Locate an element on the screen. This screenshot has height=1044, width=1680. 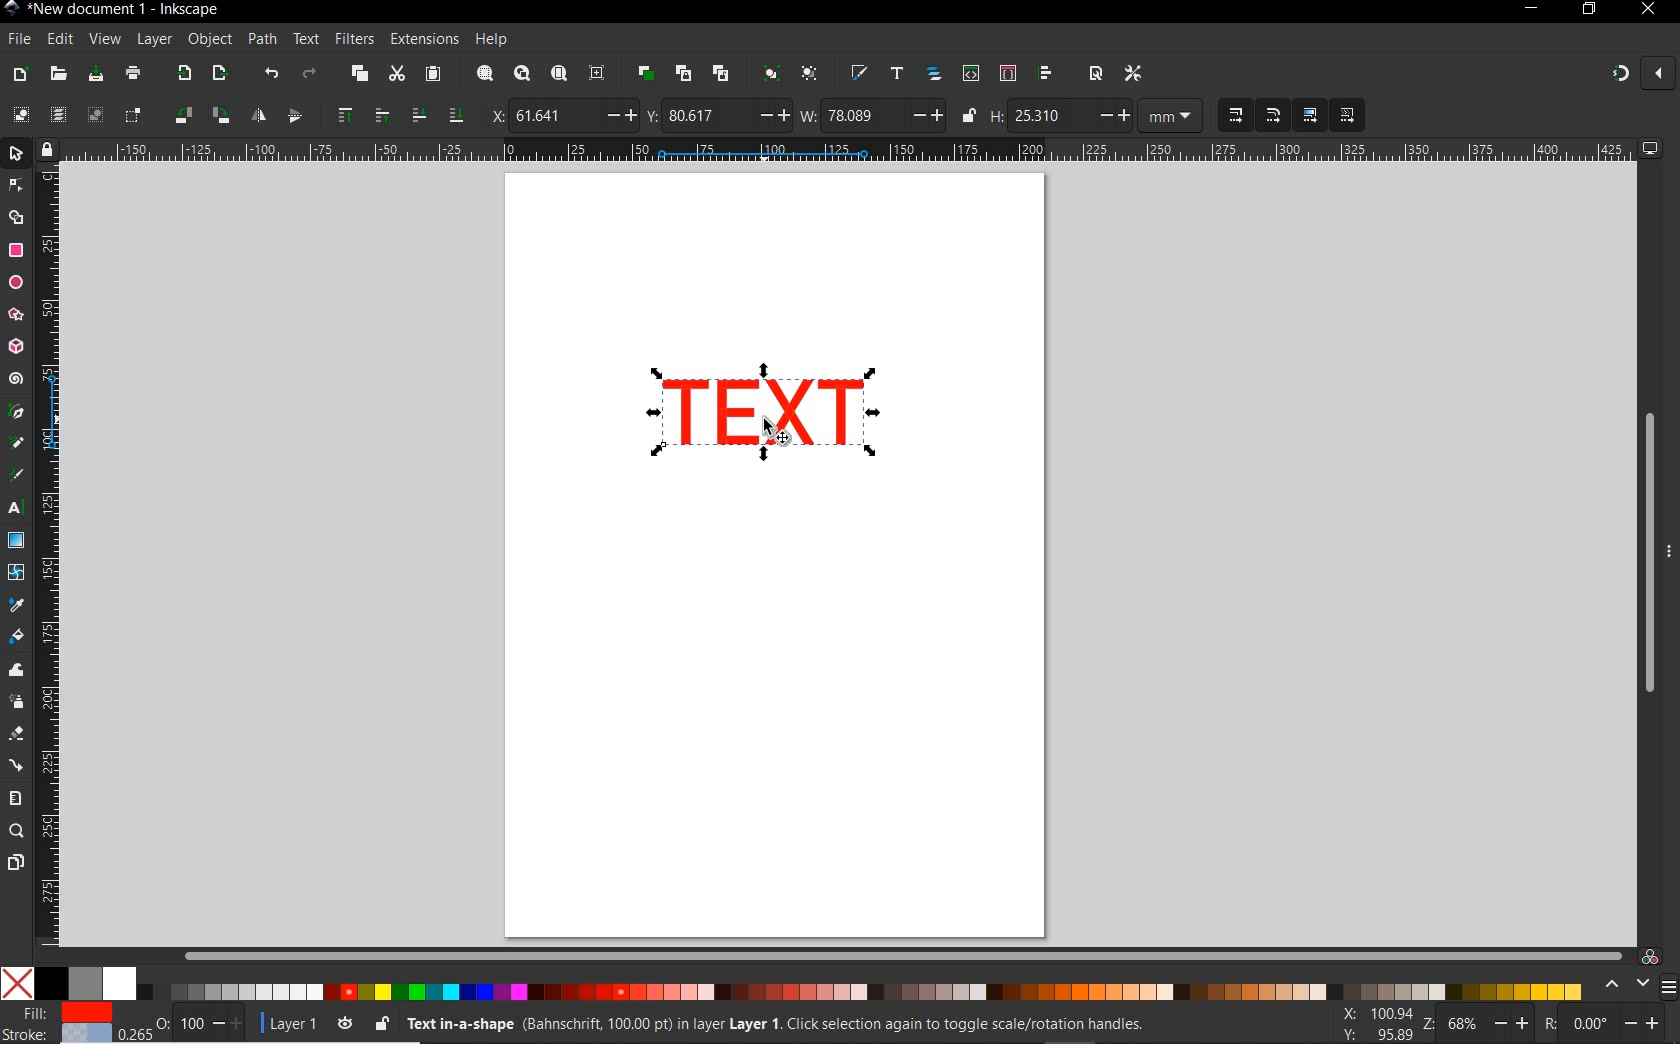
unlink code is located at coordinates (717, 73).